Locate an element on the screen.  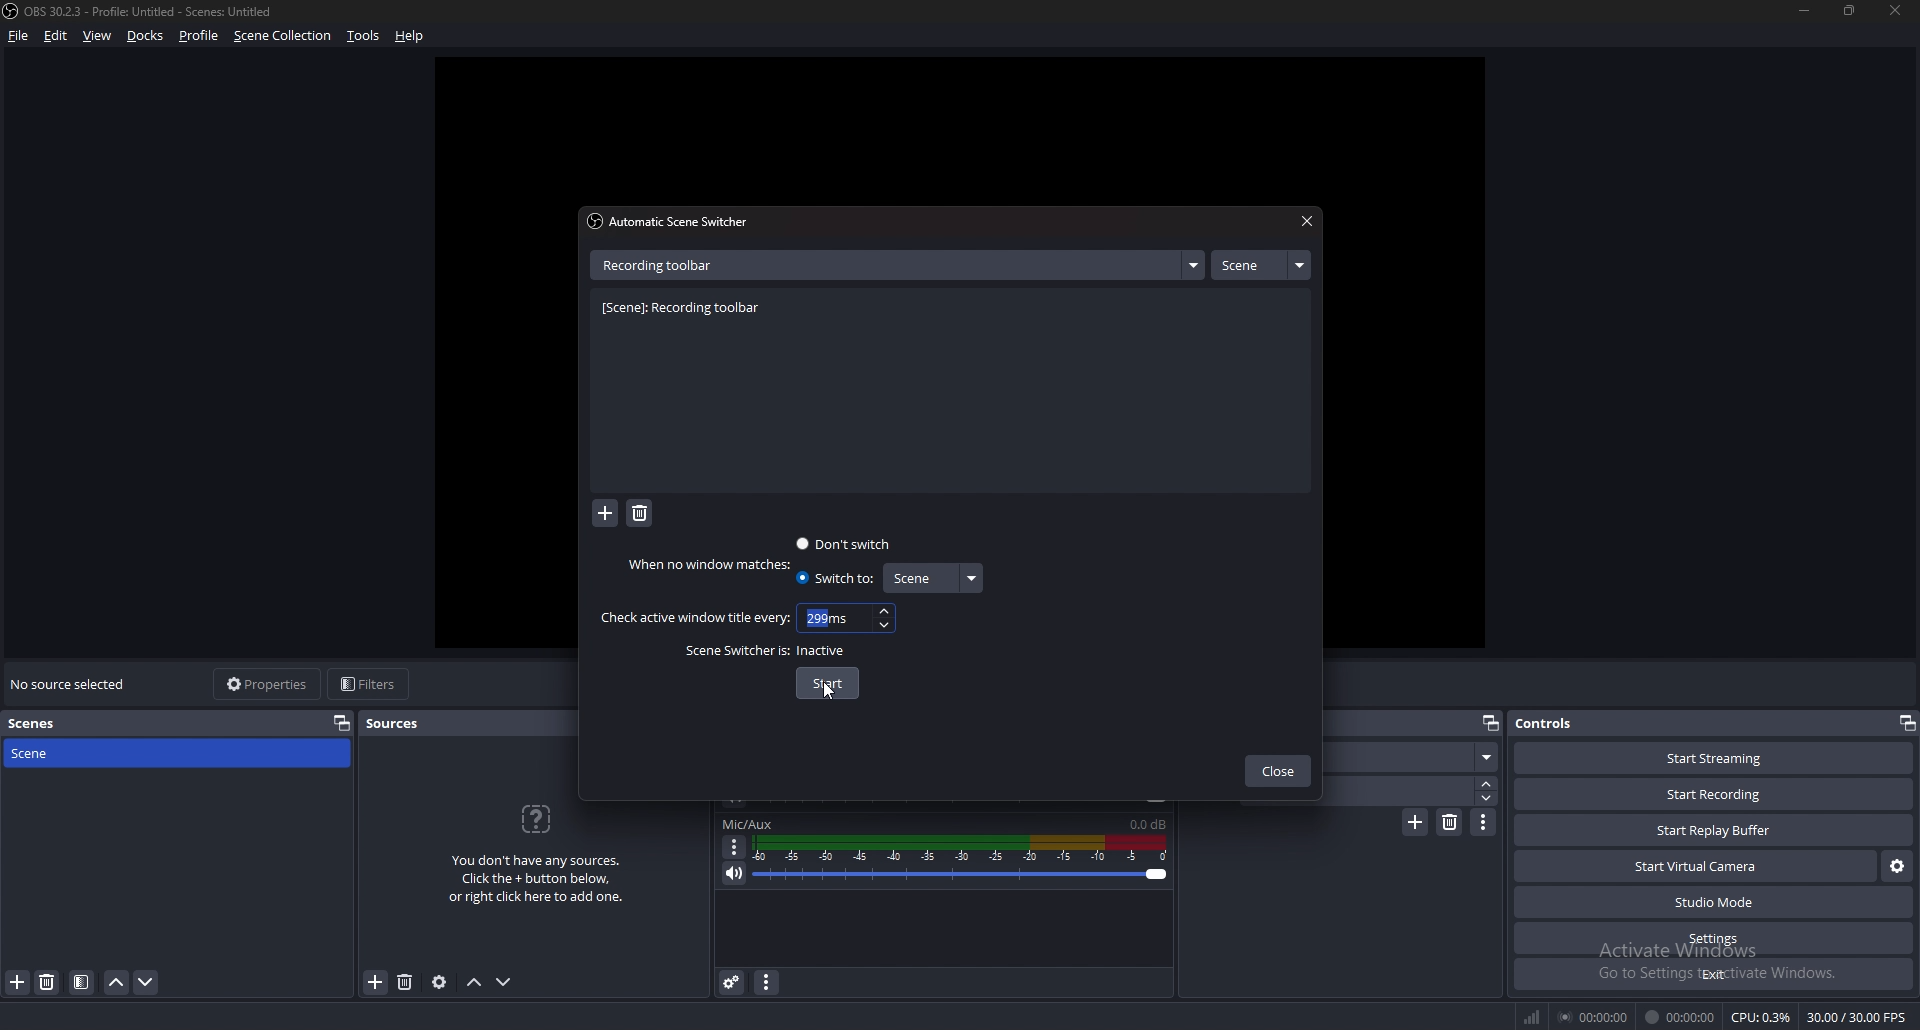
swipe is located at coordinates (1416, 757).